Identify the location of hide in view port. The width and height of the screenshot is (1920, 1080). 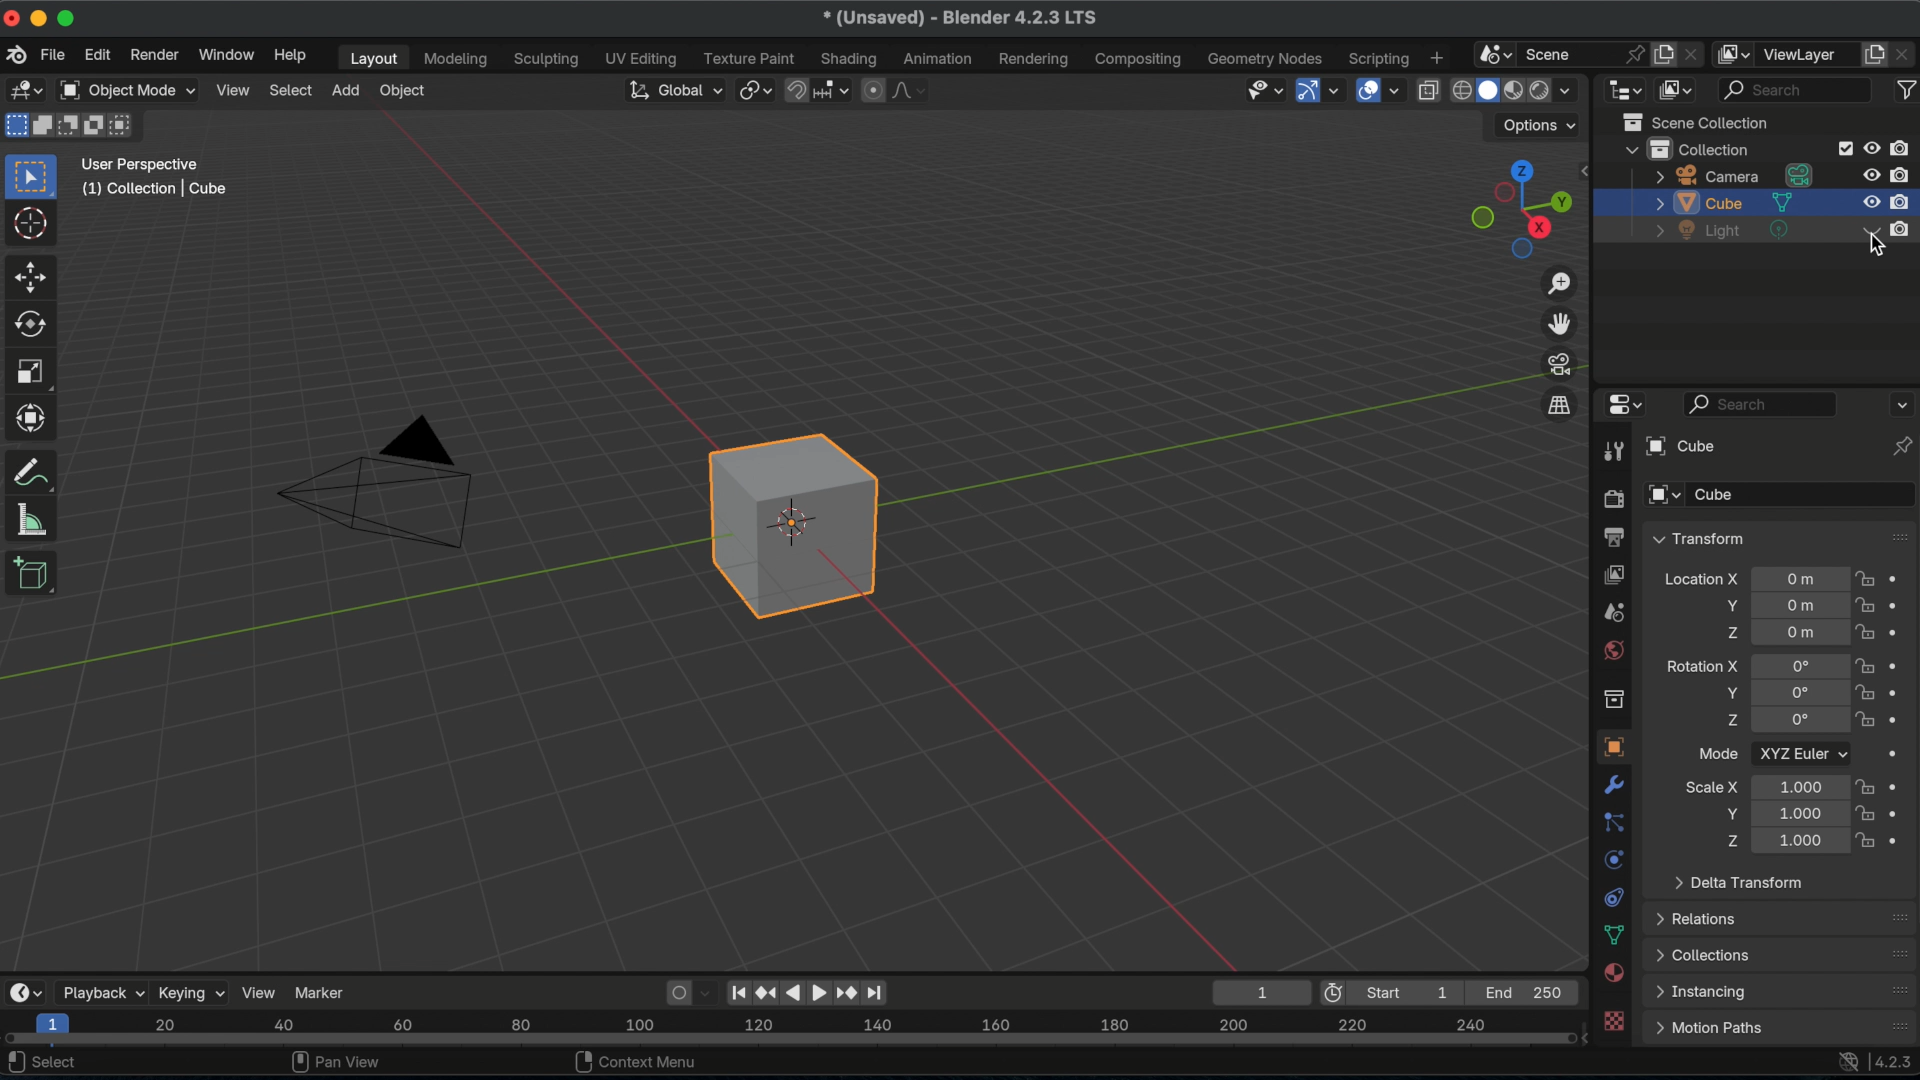
(1867, 203).